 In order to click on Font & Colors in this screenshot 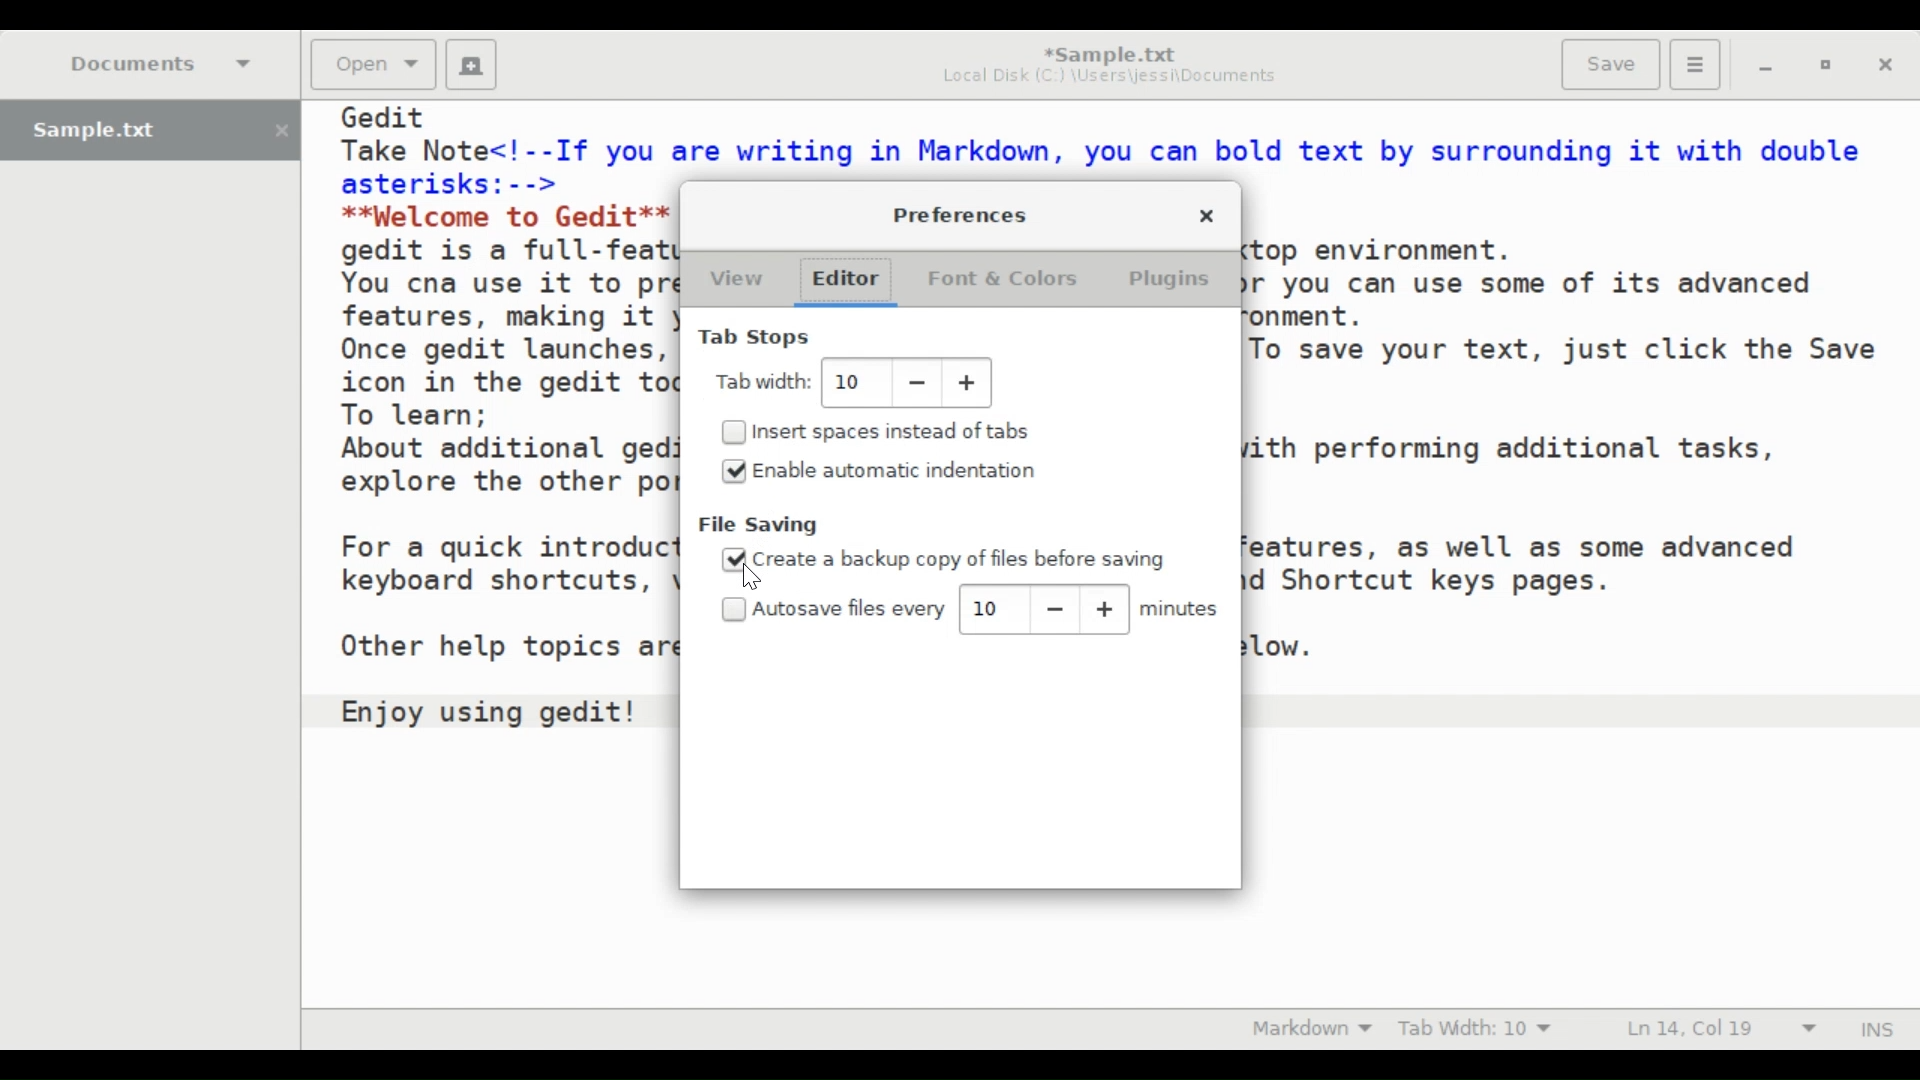, I will do `click(1001, 281)`.